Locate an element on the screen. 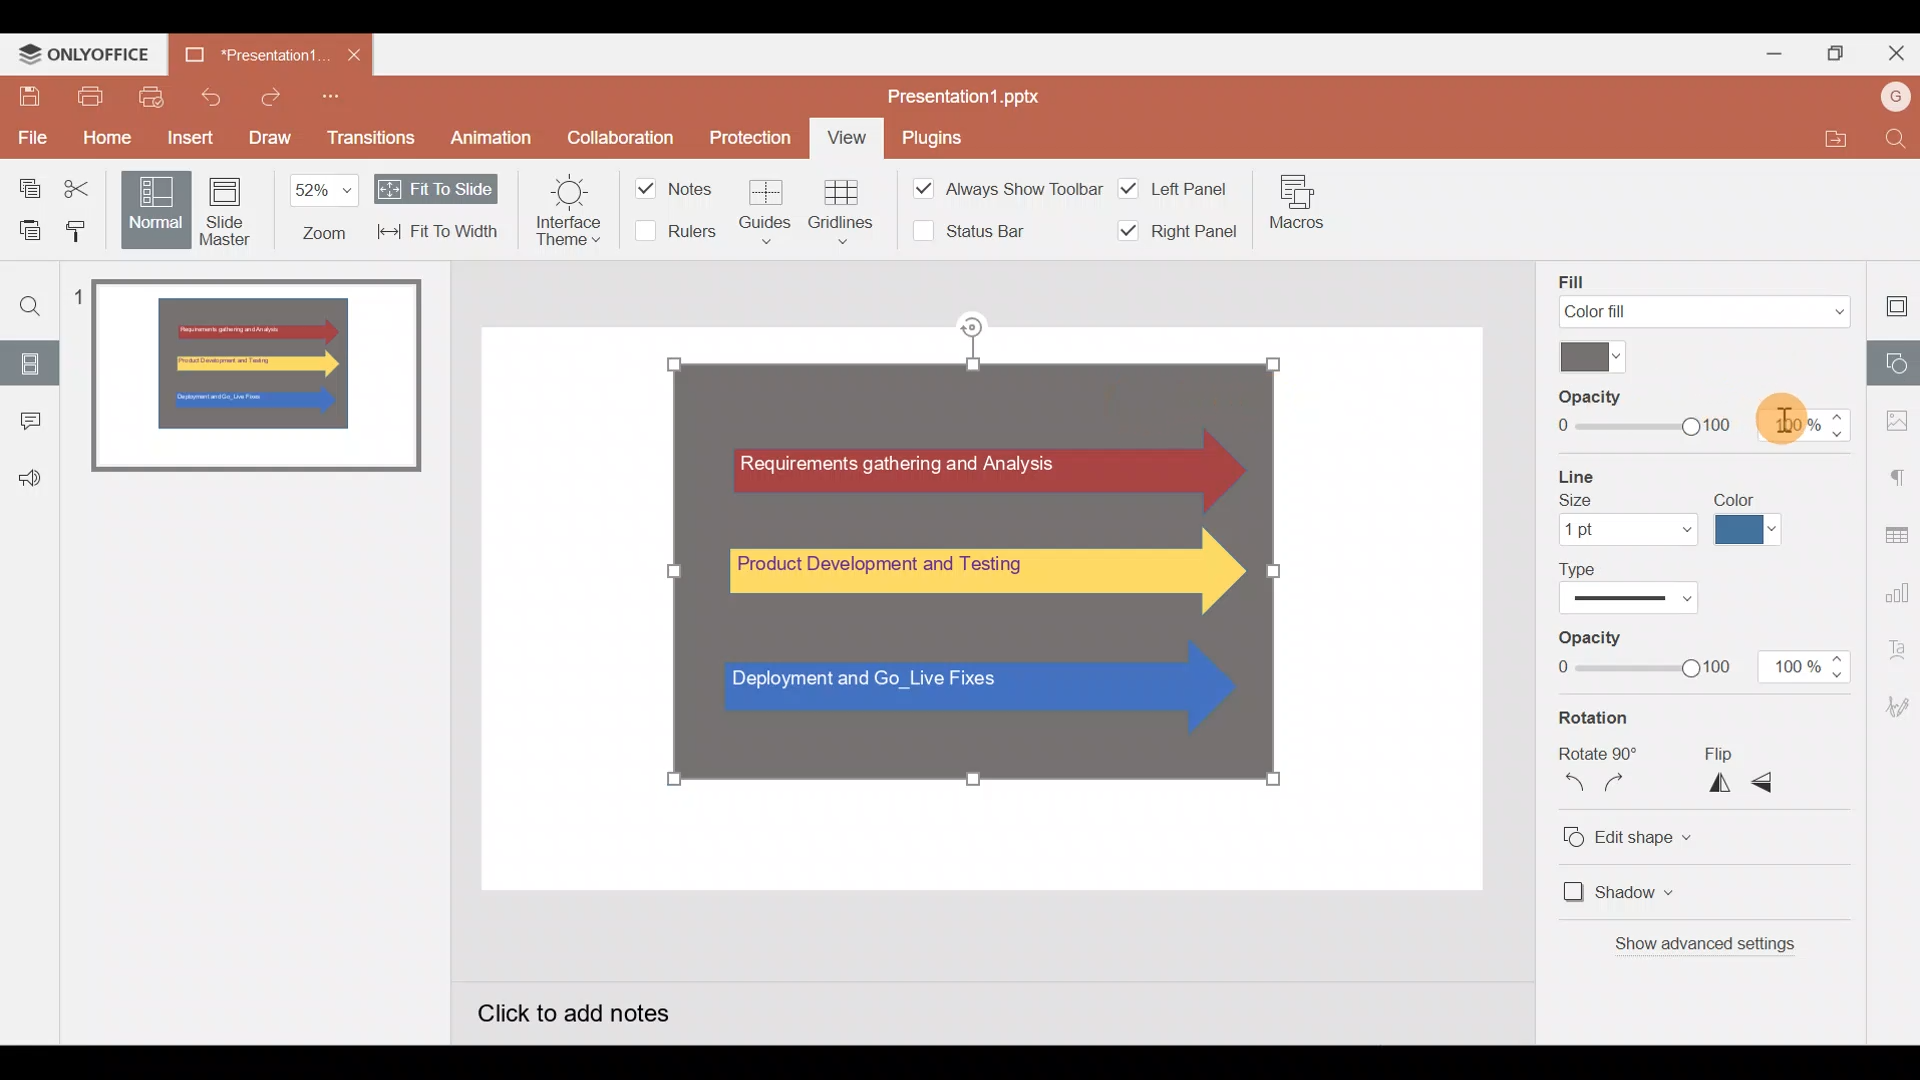  View is located at coordinates (848, 139).